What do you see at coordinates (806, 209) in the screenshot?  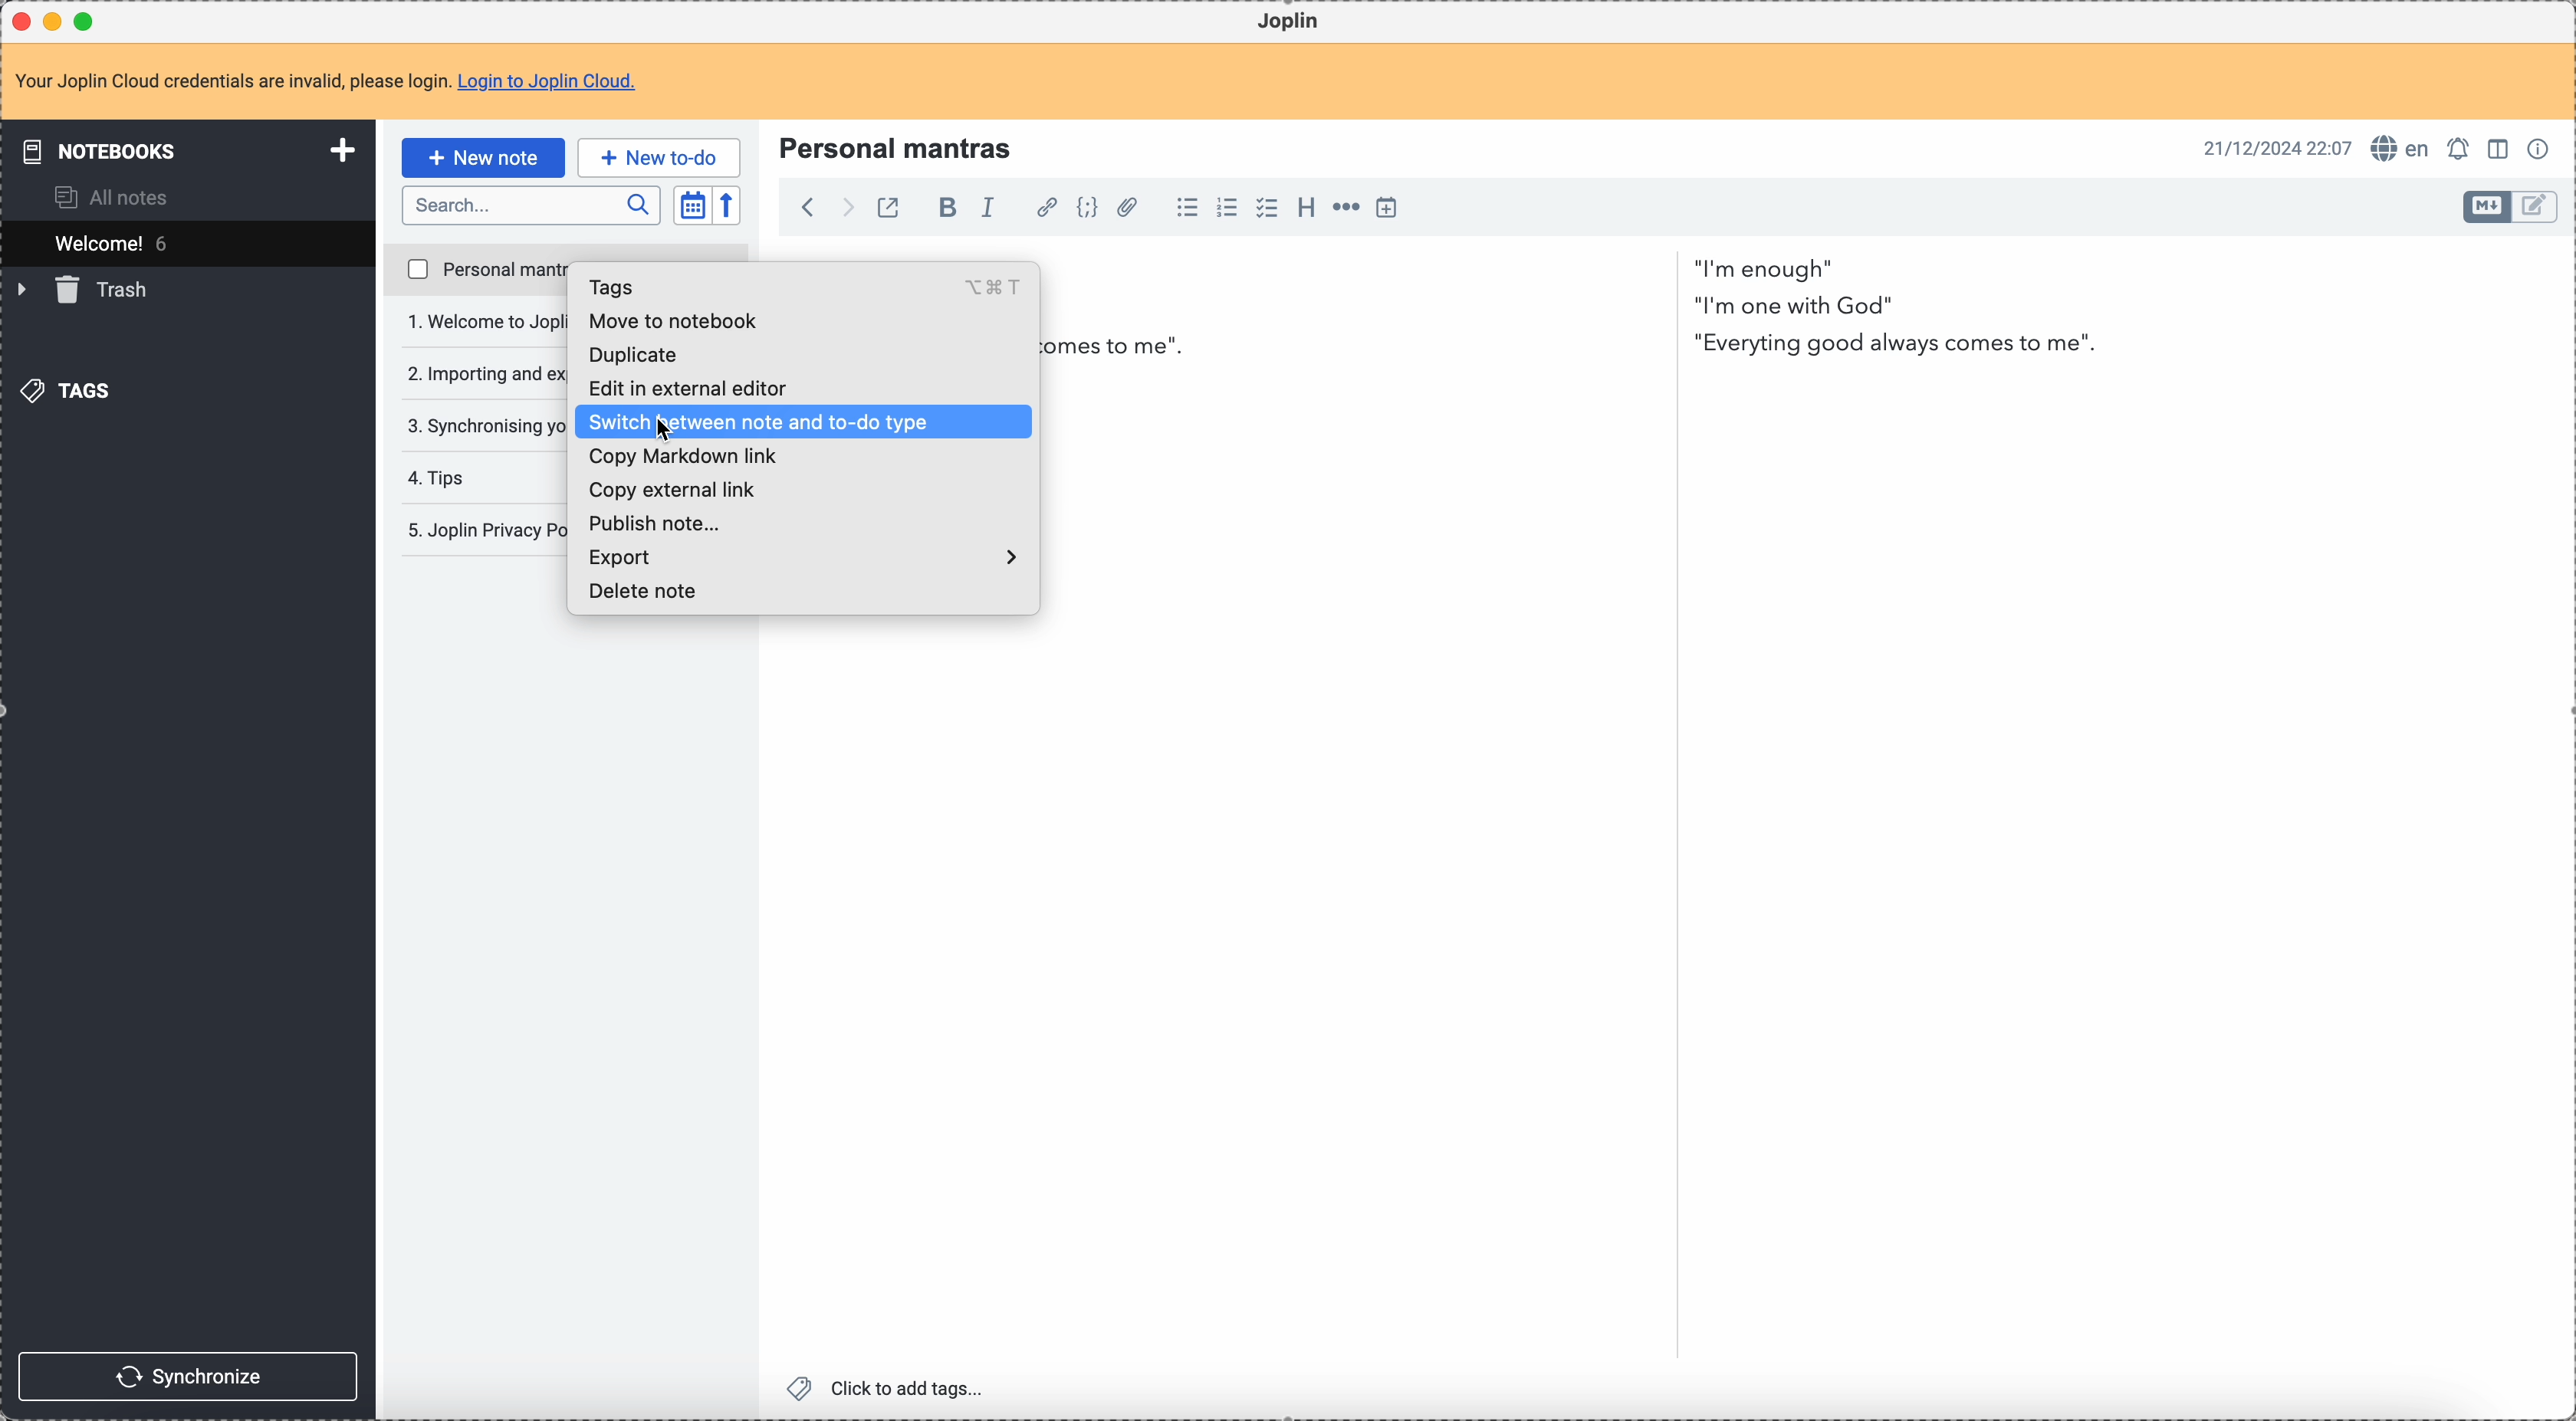 I see `back` at bounding box center [806, 209].